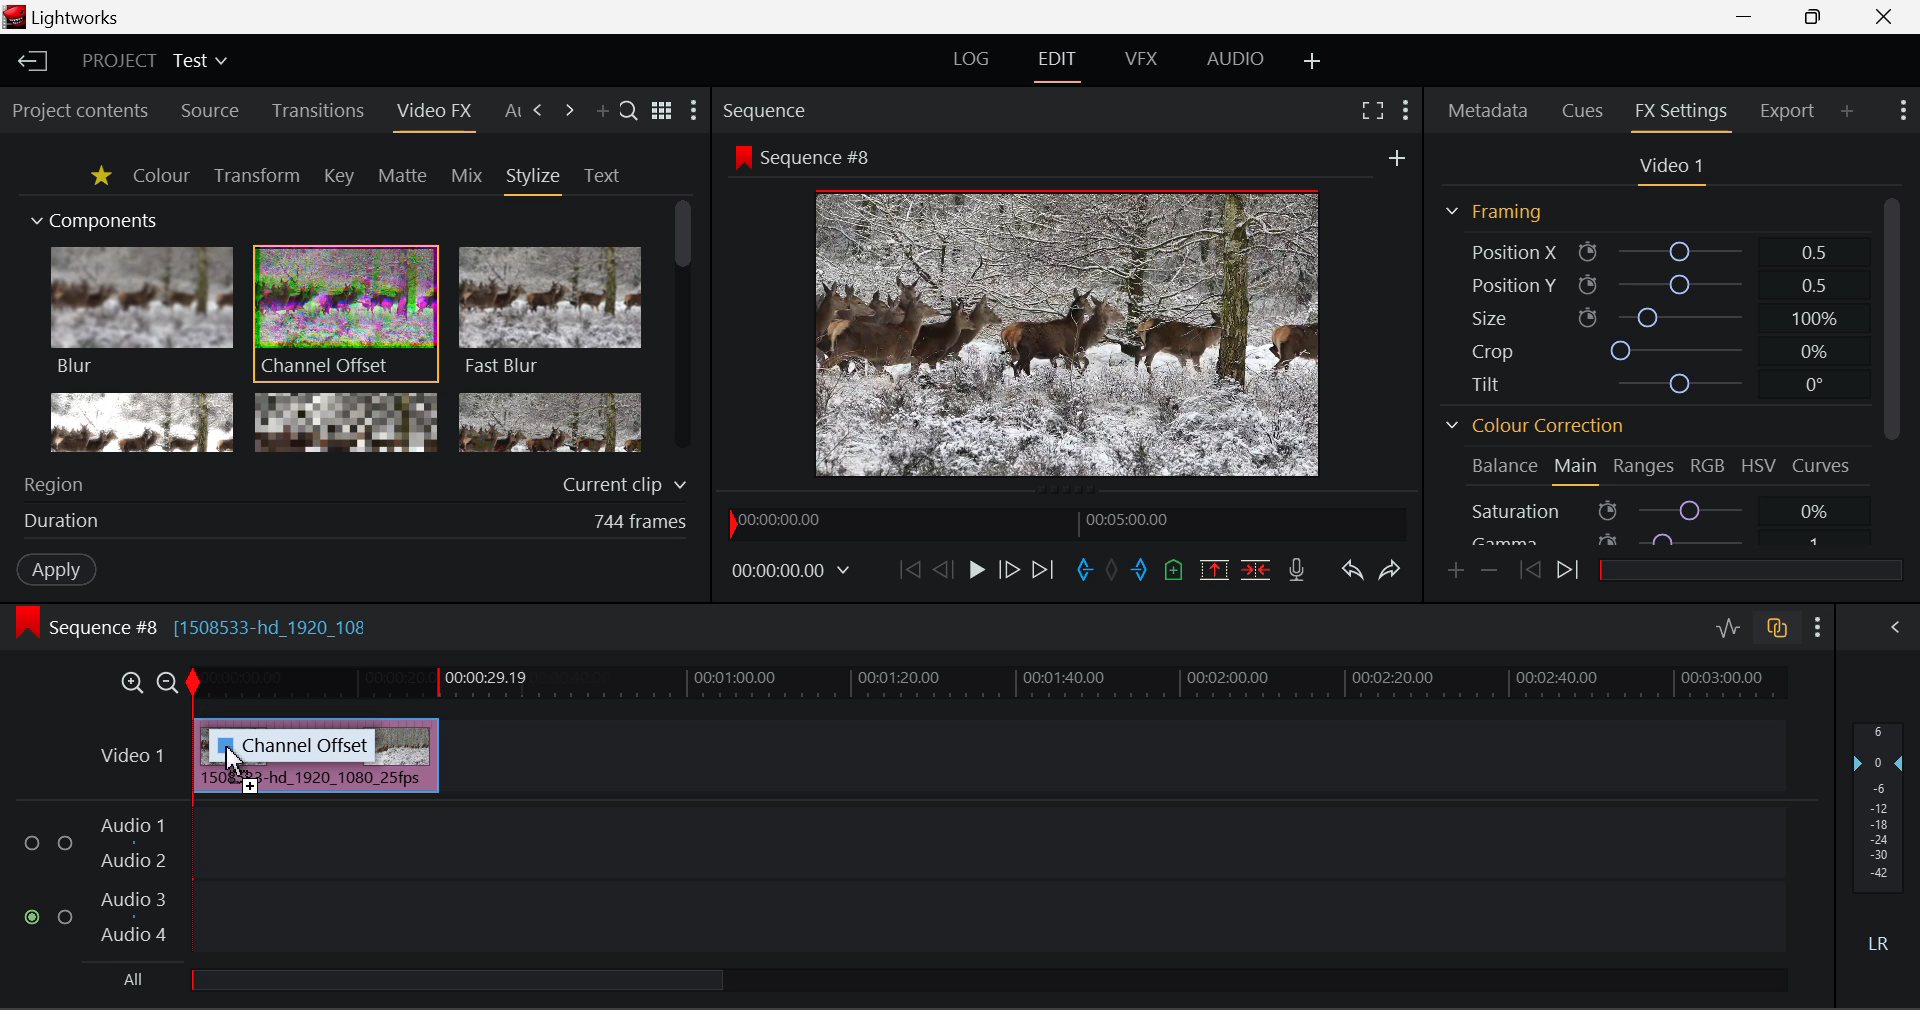 This screenshot has height=1010, width=1920. What do you see at coordinates (569, 111) in the screenshot?
I see `Next Tab` at bounding box center [569, 111].